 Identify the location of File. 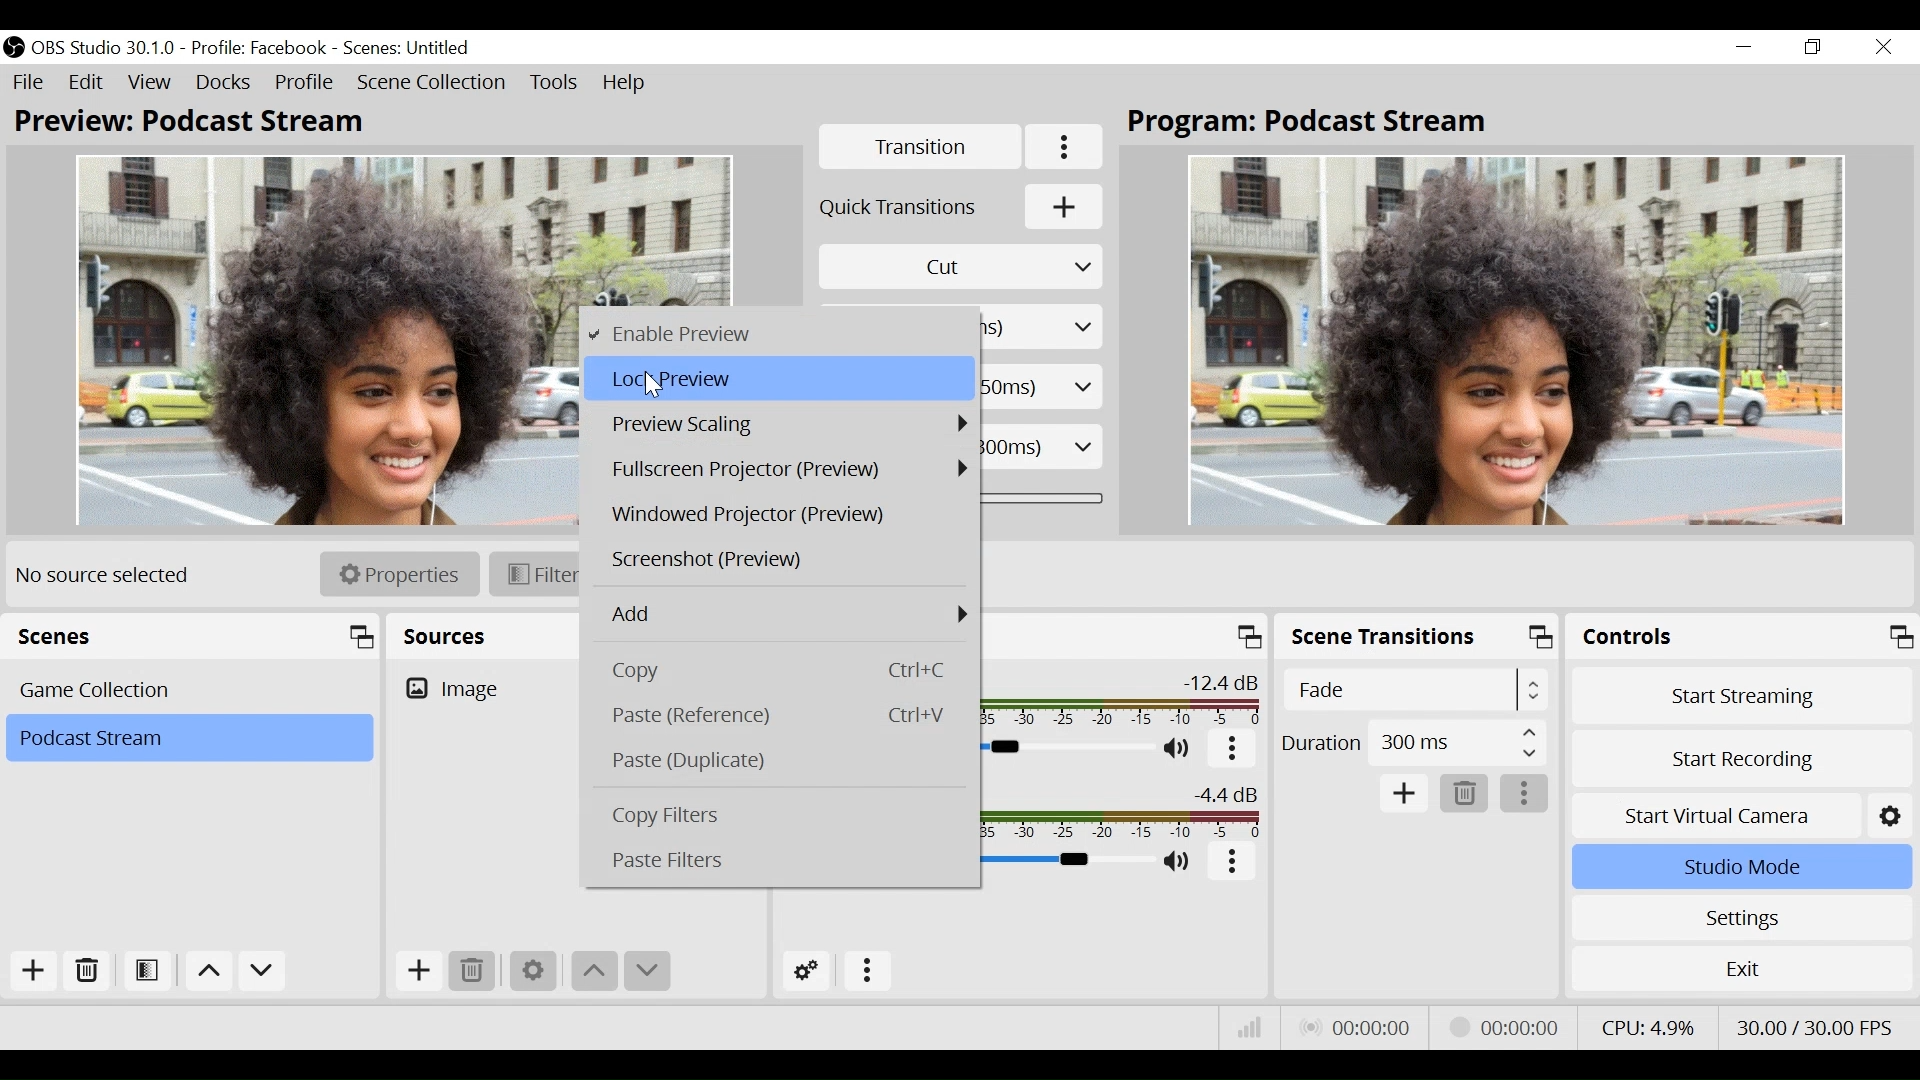
(29, 83).